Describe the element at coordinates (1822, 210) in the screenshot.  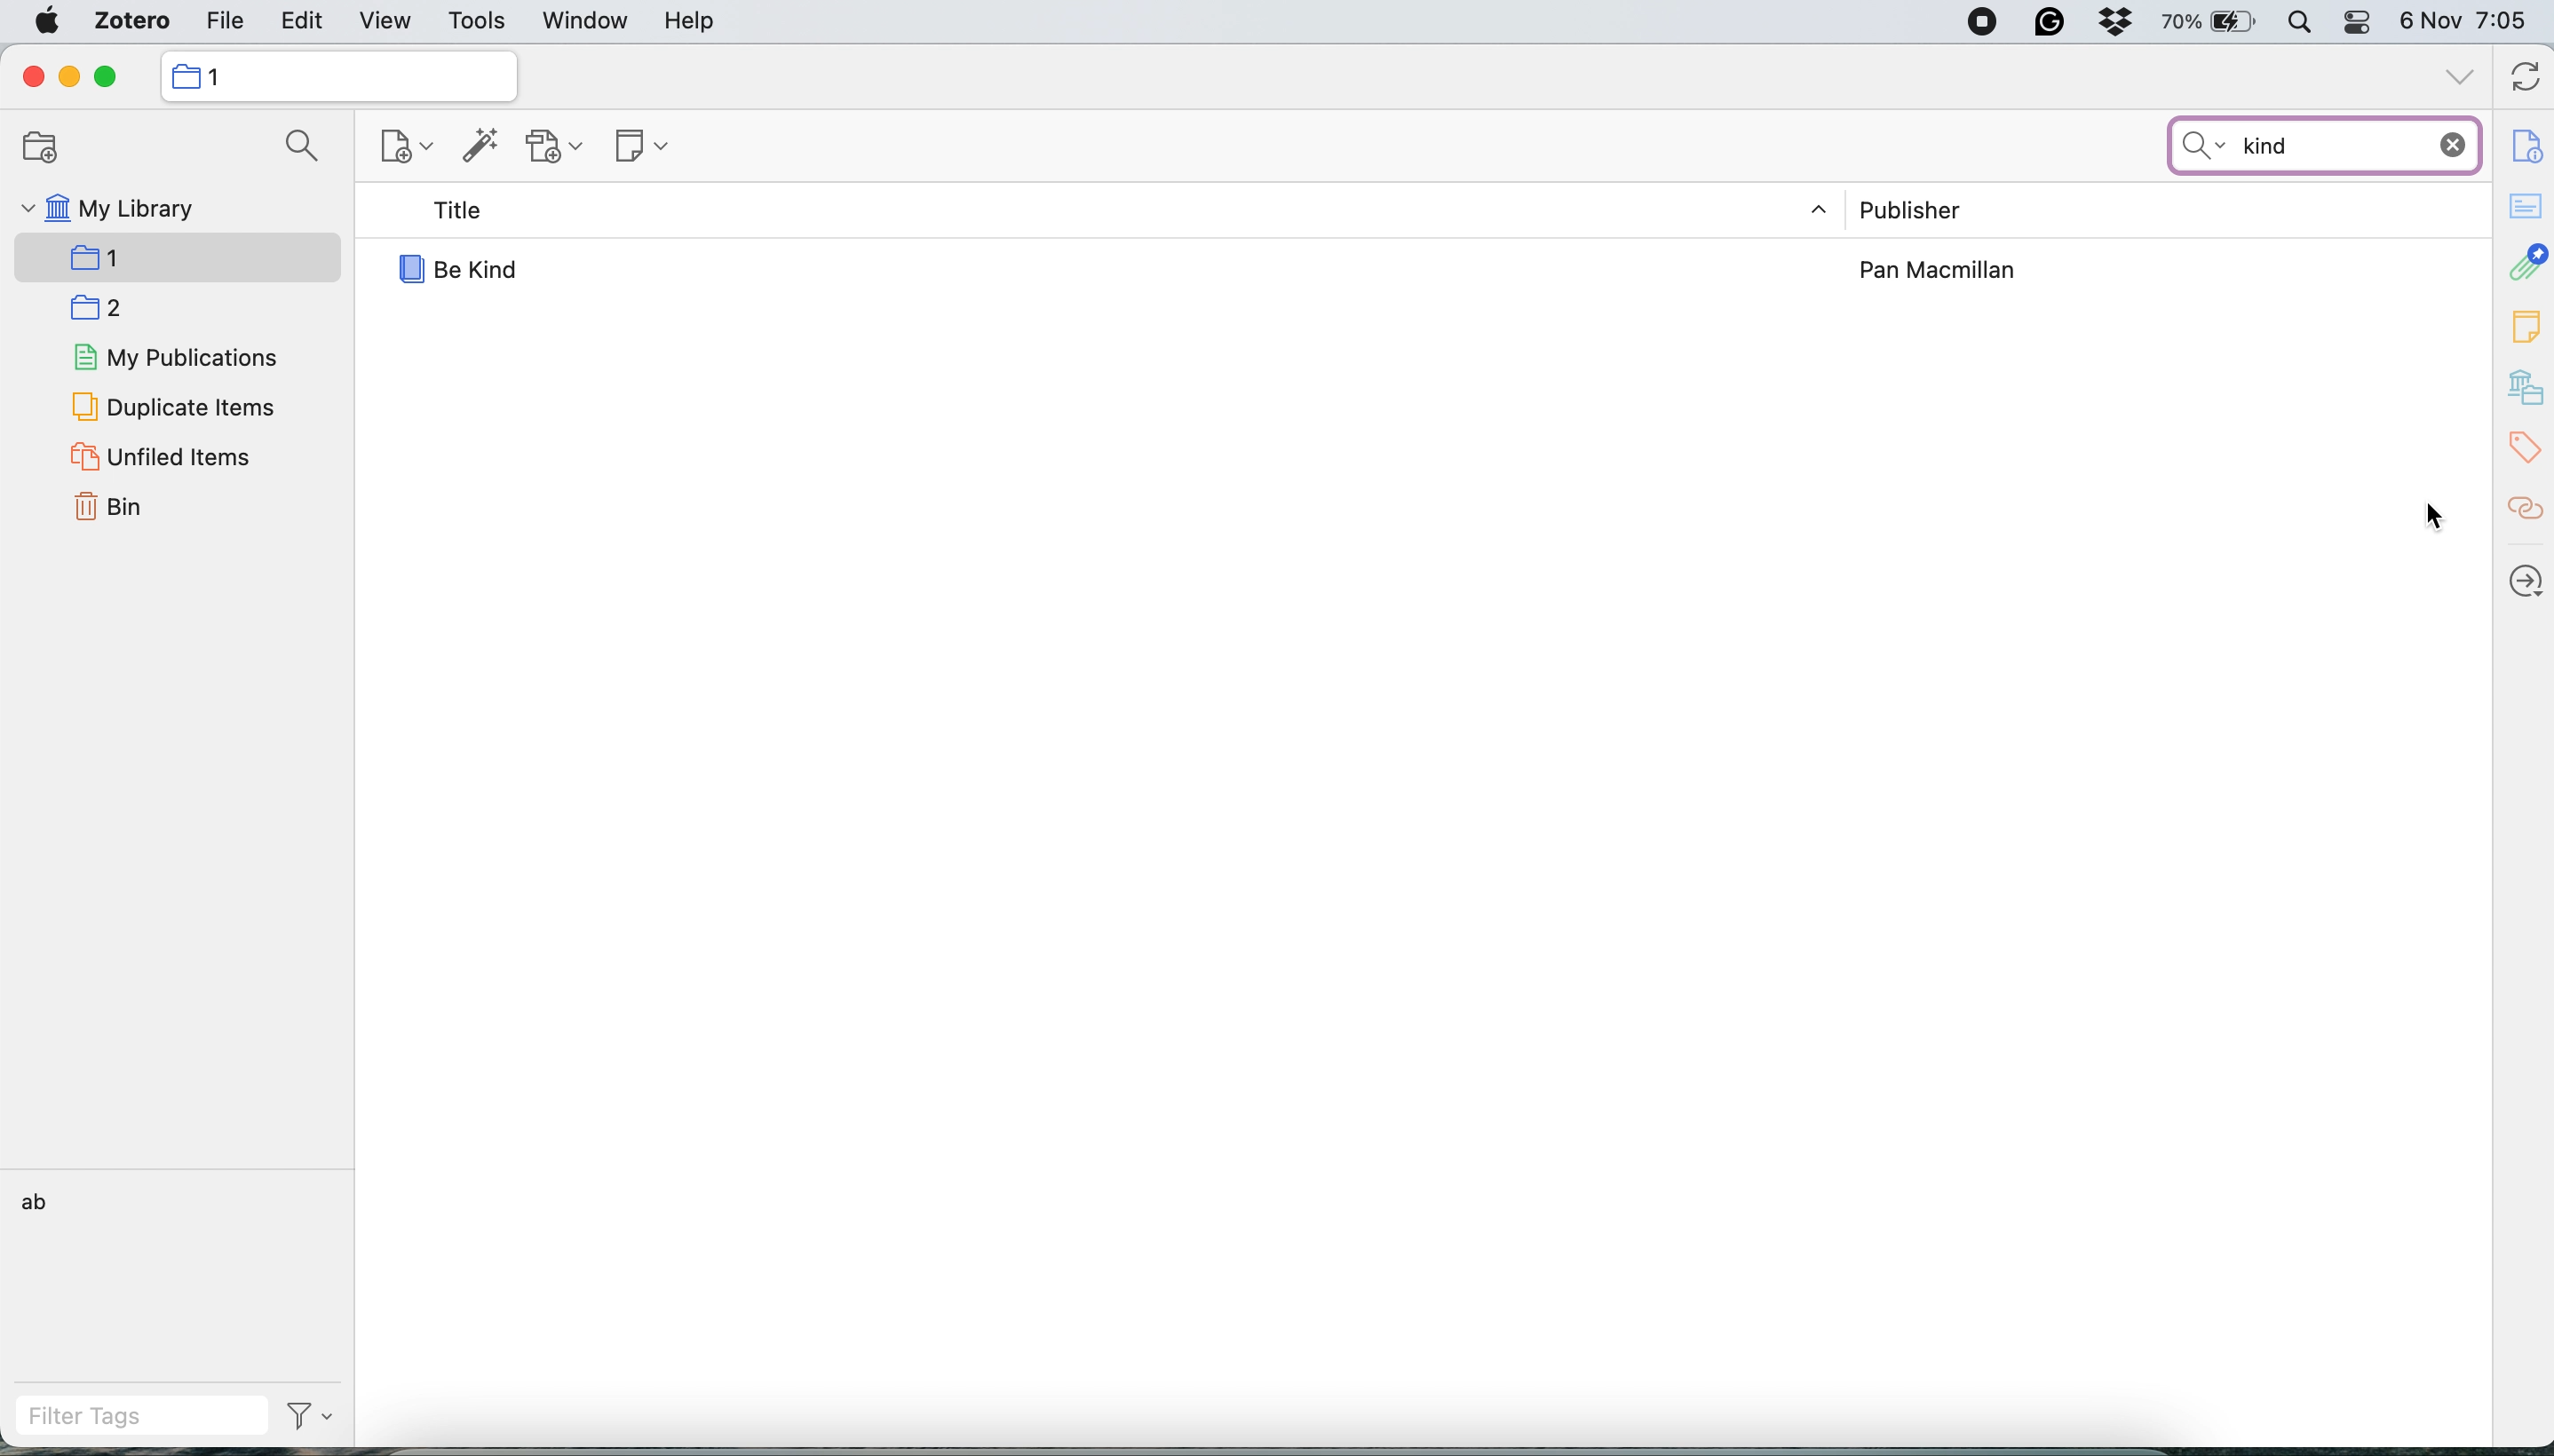
I see `expand/ collapse ` at that location.